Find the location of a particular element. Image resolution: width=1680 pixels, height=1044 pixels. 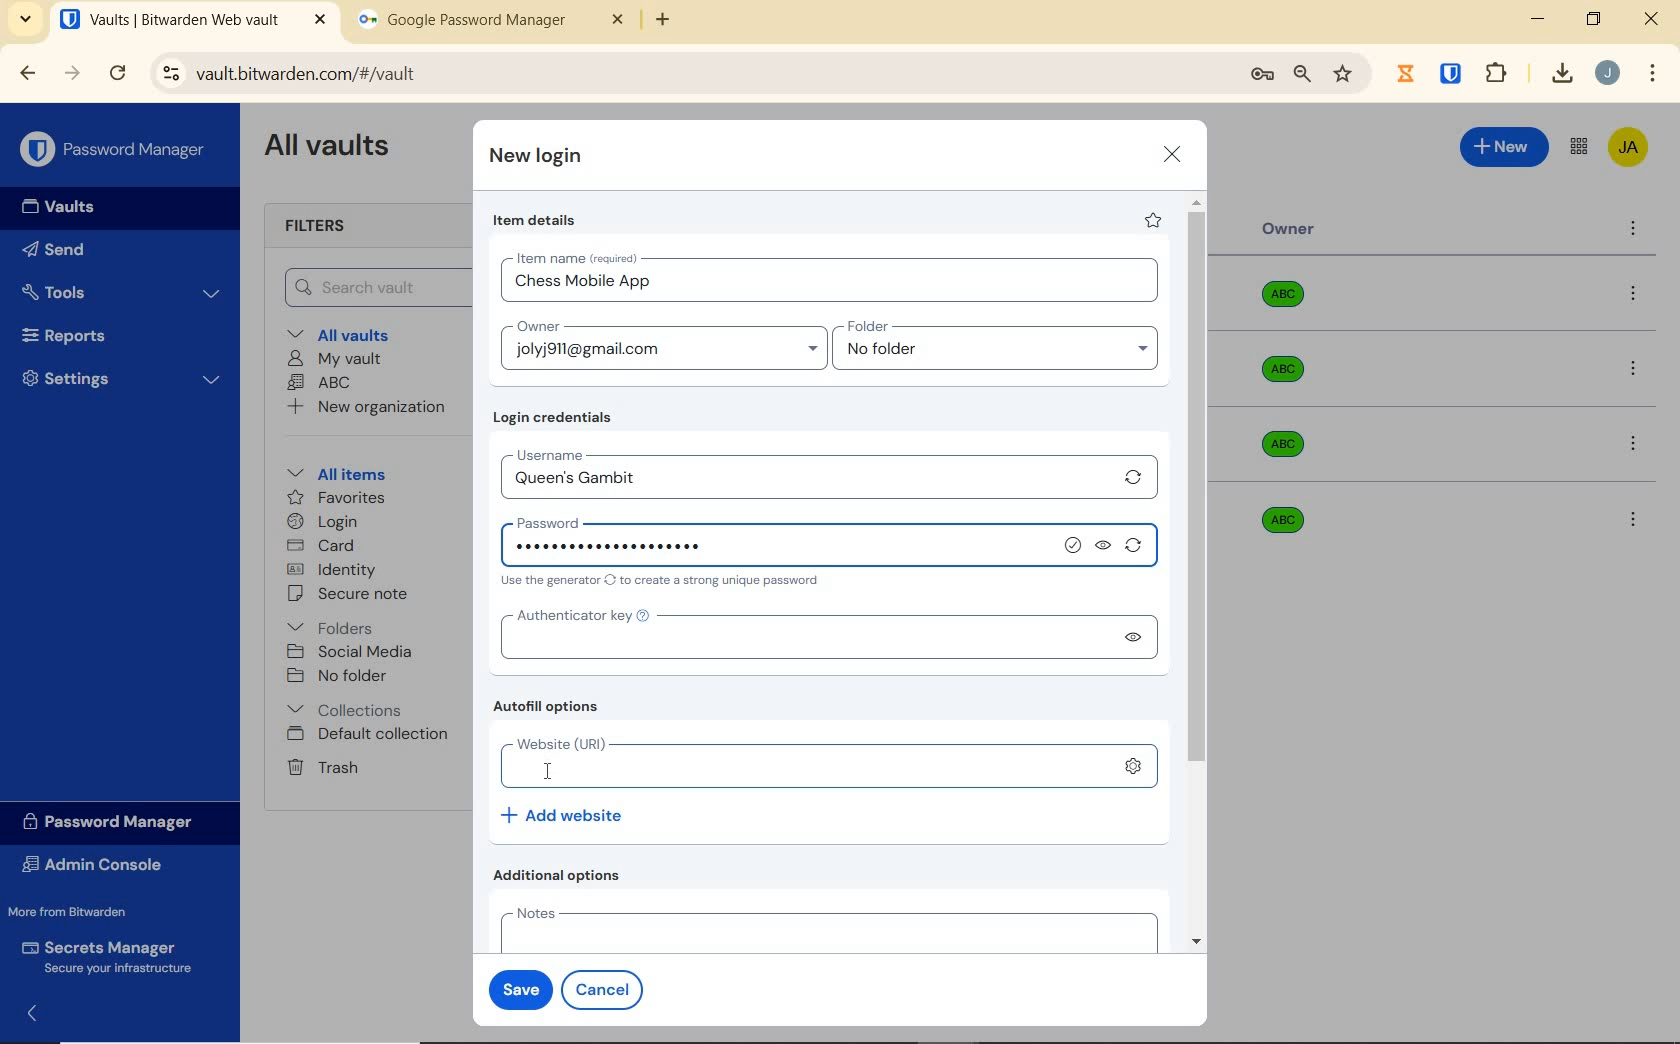

option is located at coordinates (1637, 371).